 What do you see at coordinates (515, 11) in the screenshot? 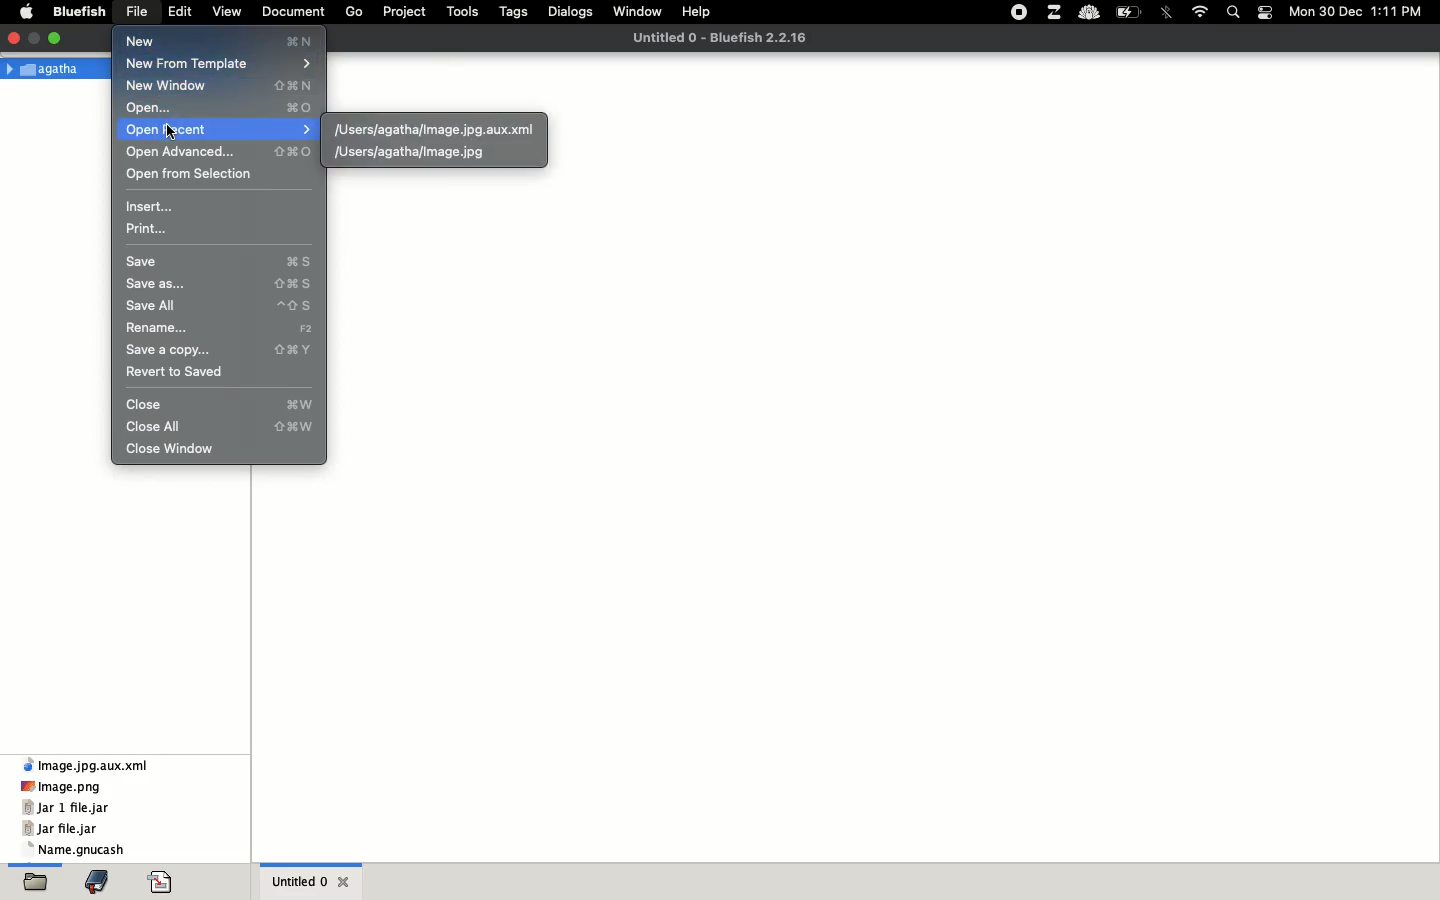
I see `tags` at bounding box center [515, 11].